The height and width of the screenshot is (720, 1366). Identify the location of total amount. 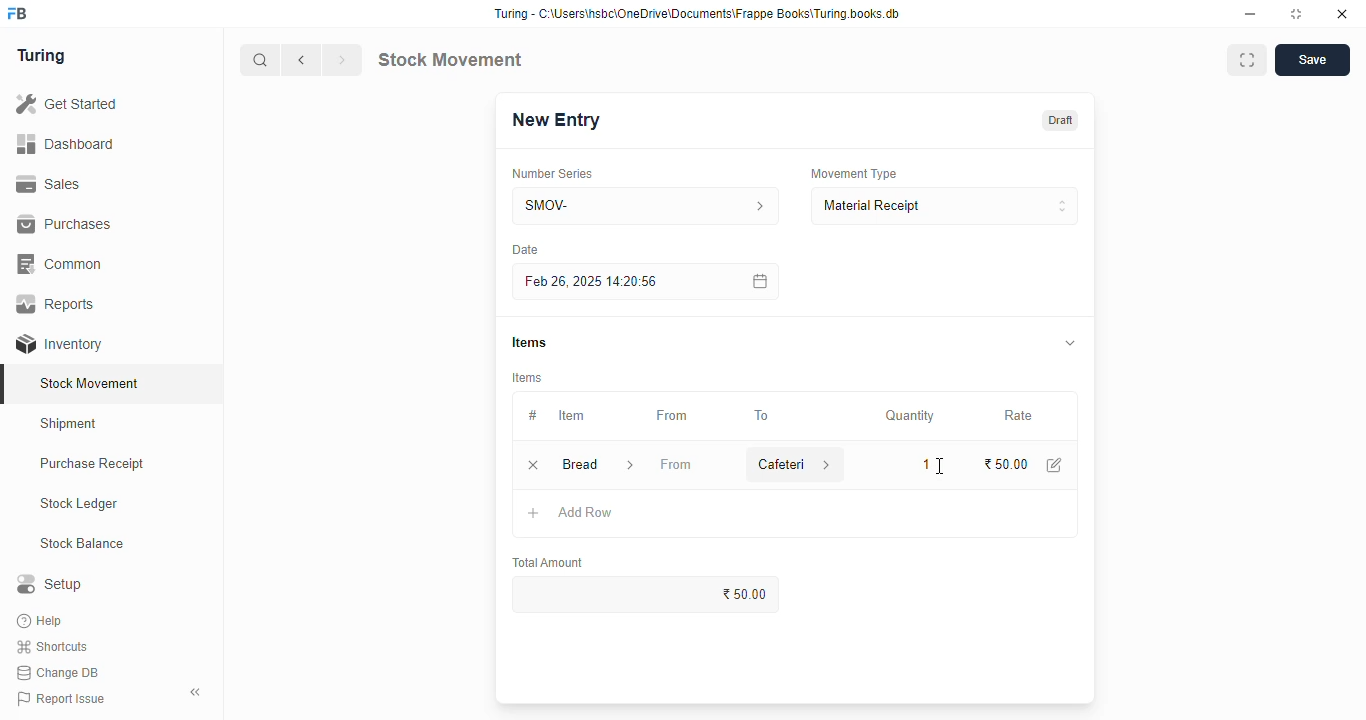
(549, 563).